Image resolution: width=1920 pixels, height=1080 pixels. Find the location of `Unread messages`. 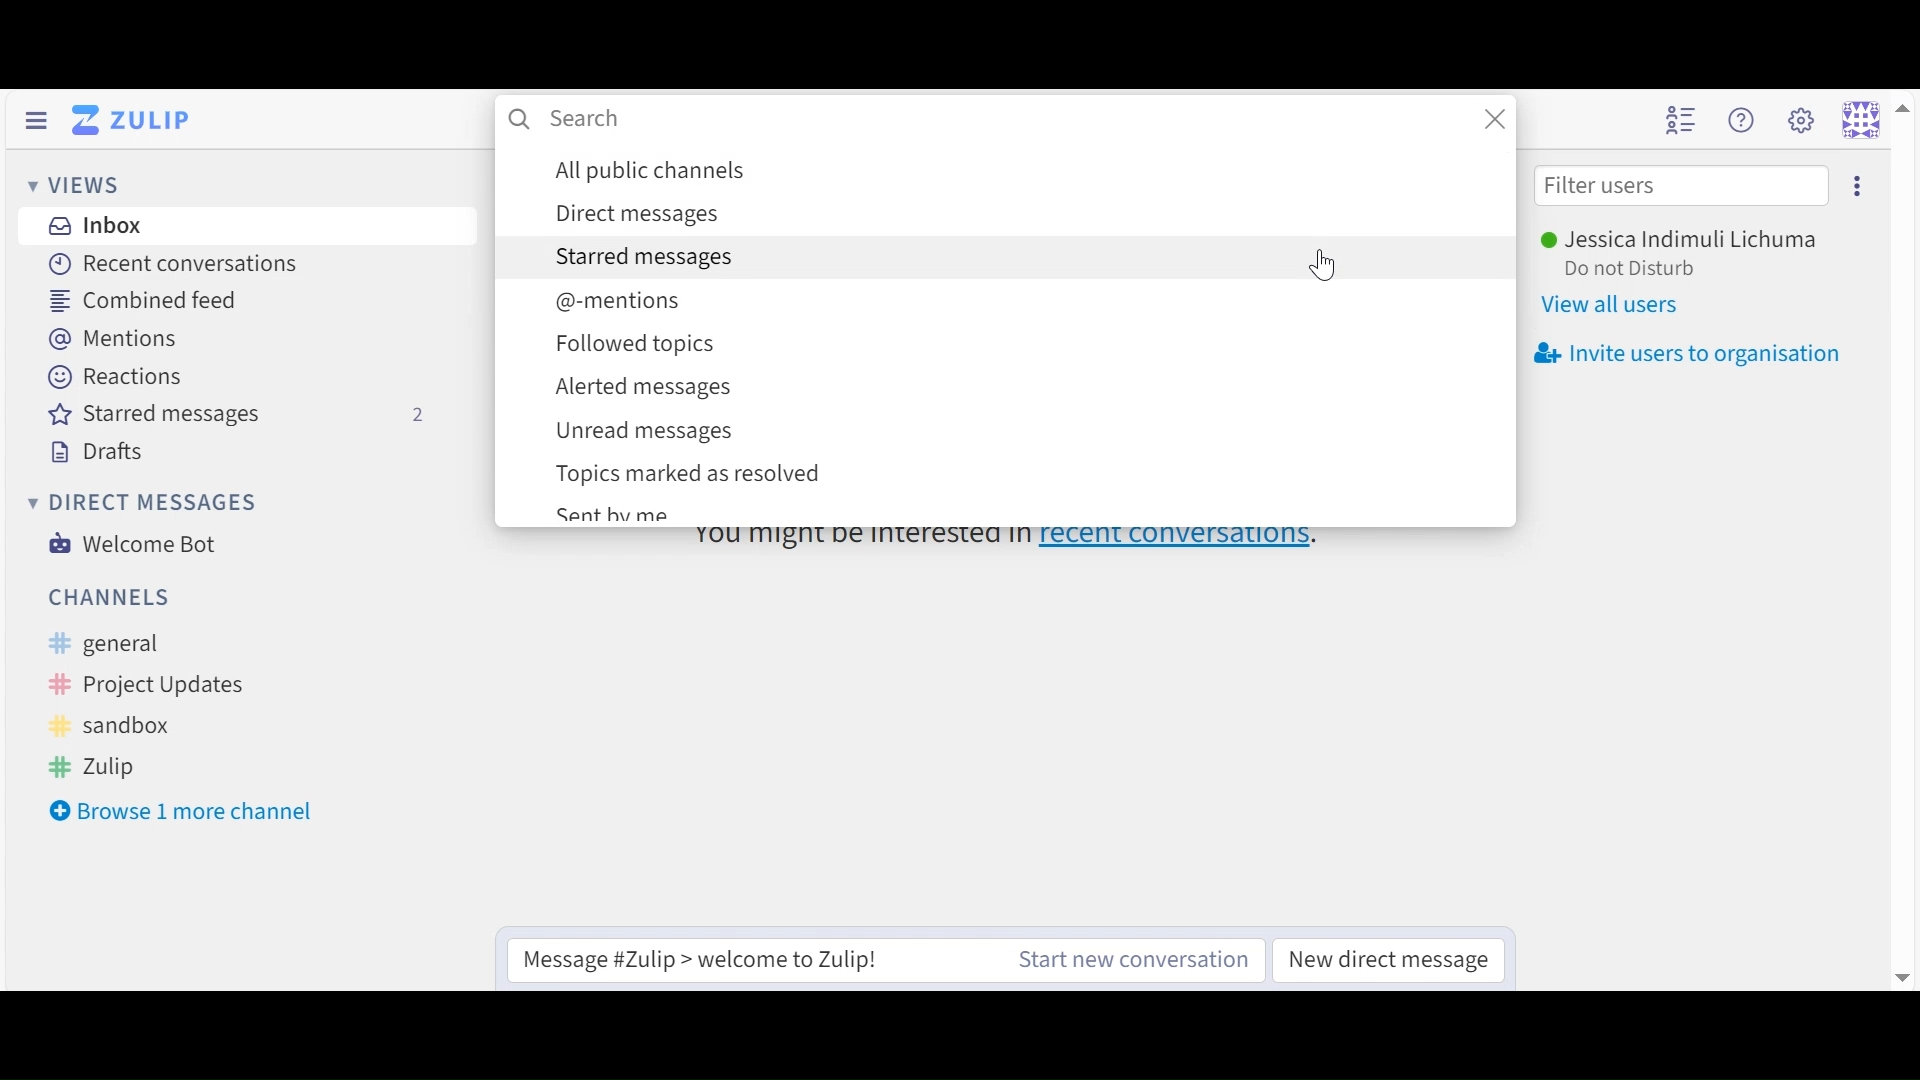

Unread messages is located at coordinates (1024, 431).